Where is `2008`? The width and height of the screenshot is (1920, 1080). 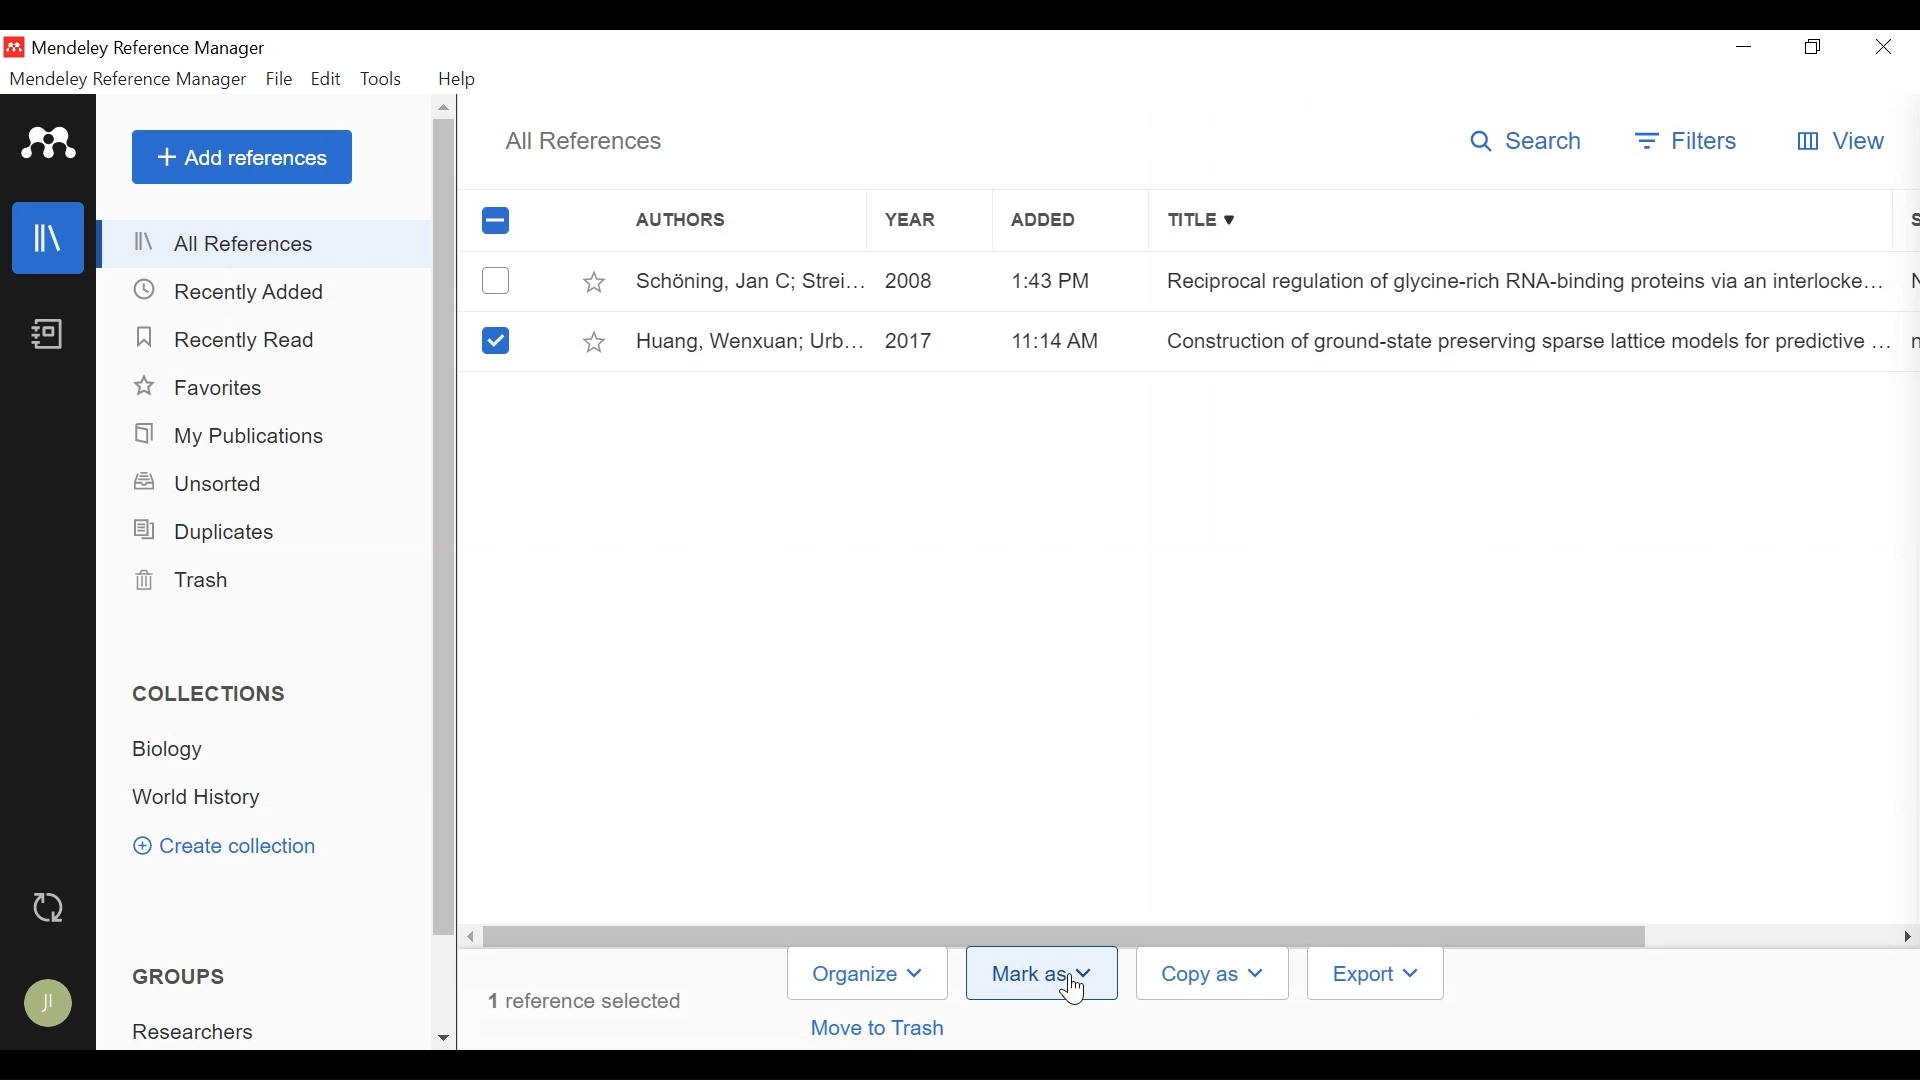
2008 is located at coordinates (916, 283).